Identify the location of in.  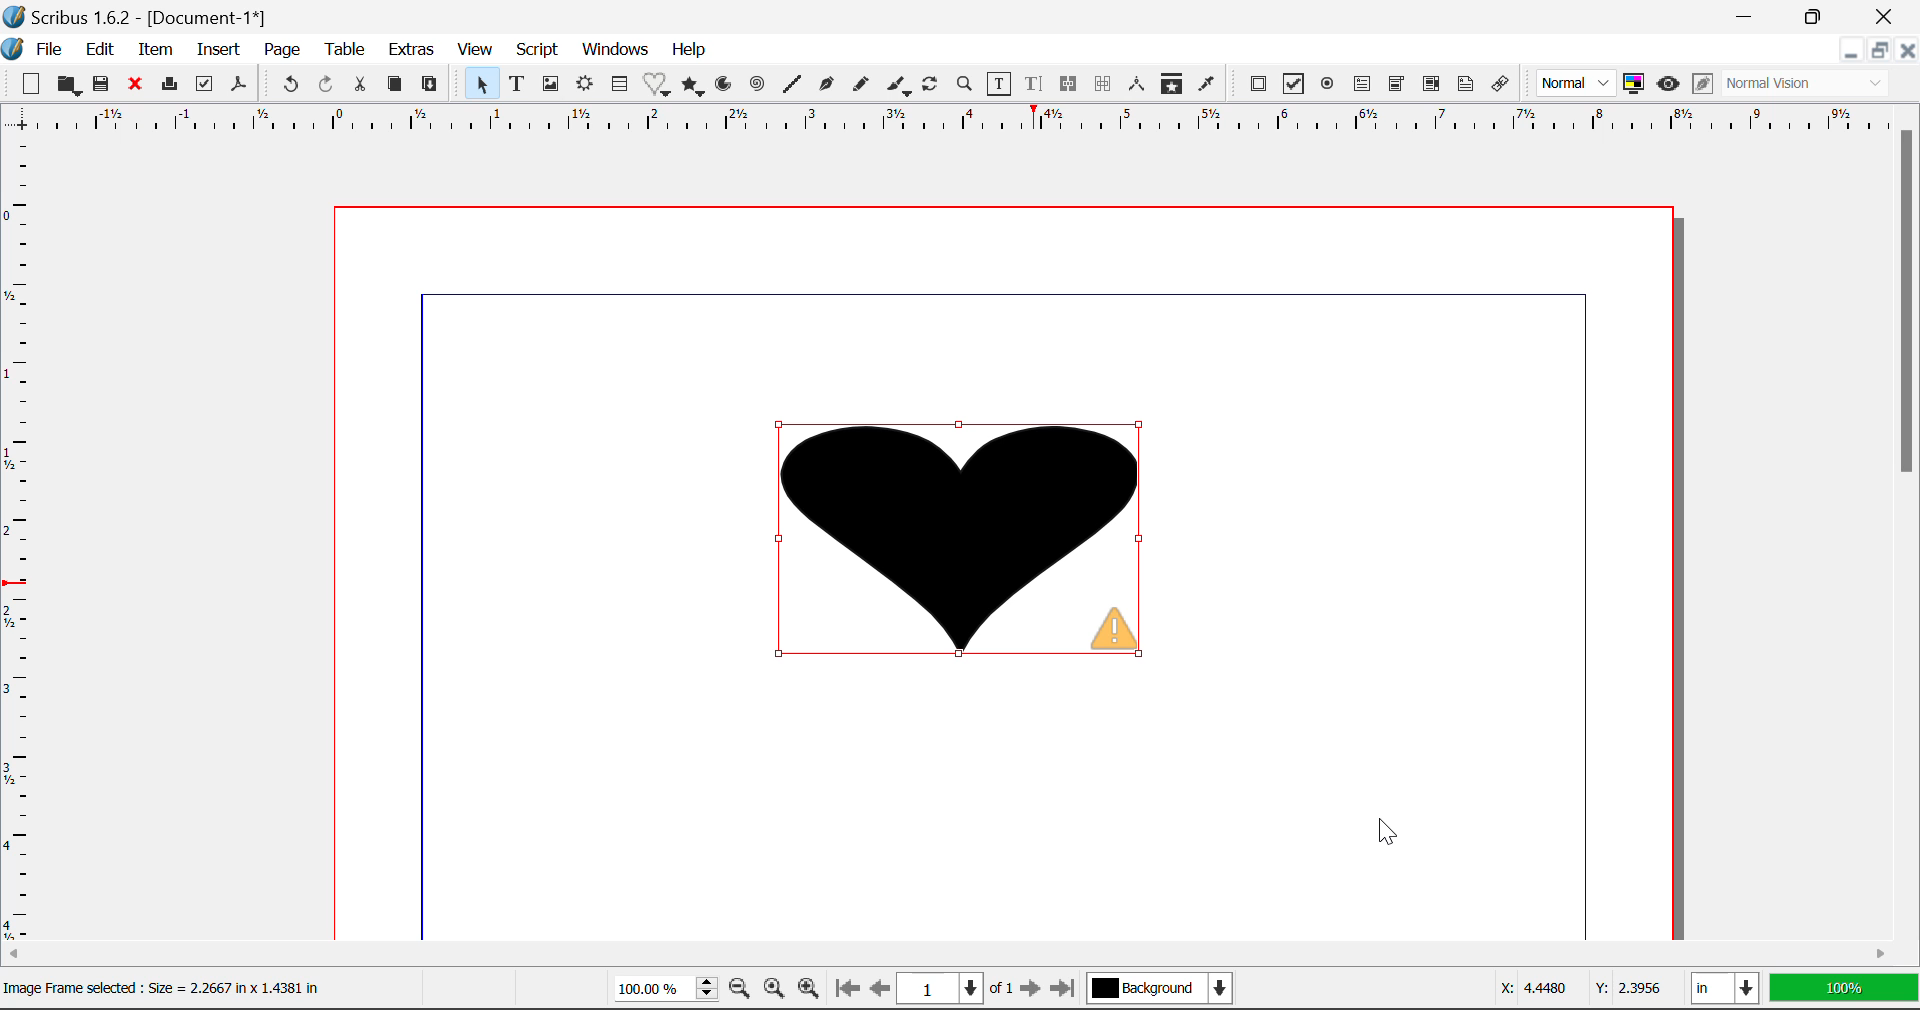
(1724, 989).